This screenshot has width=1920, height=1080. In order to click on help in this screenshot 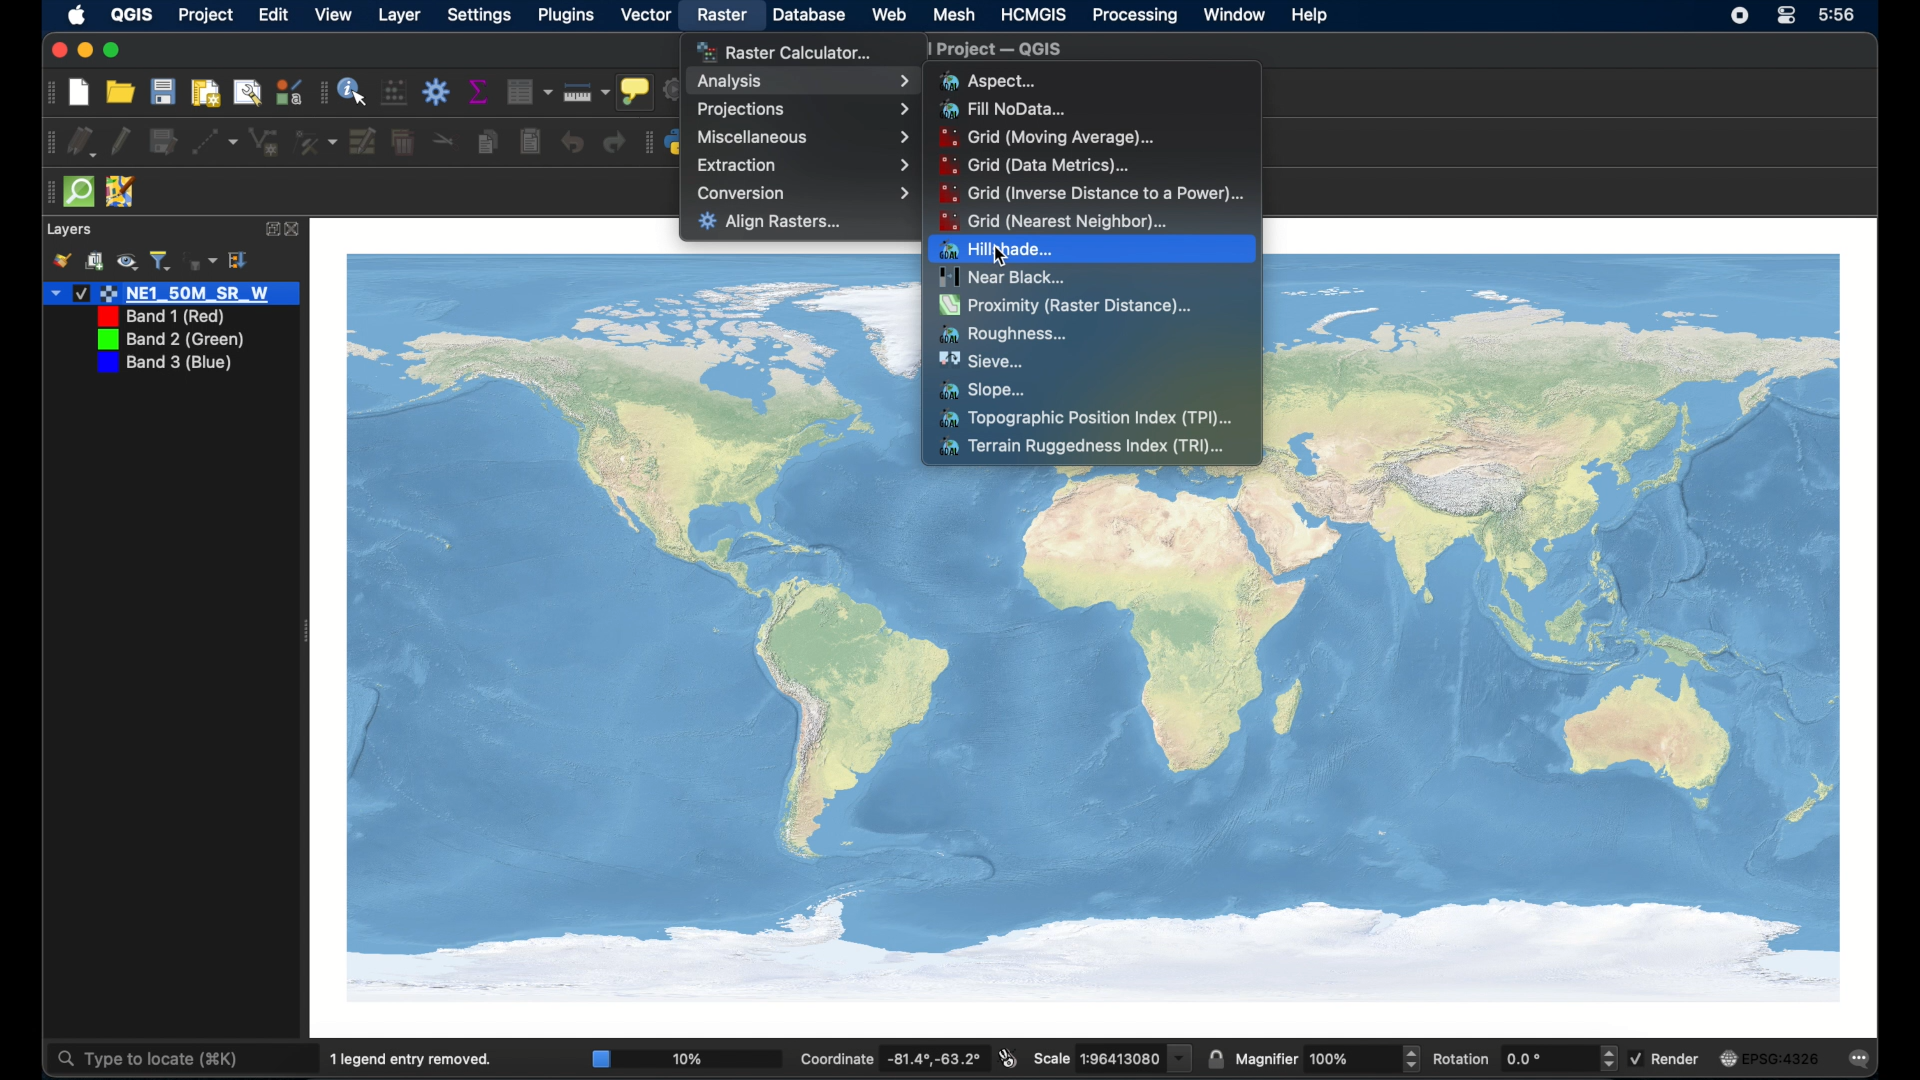, I will do `click(1311, 16)`.